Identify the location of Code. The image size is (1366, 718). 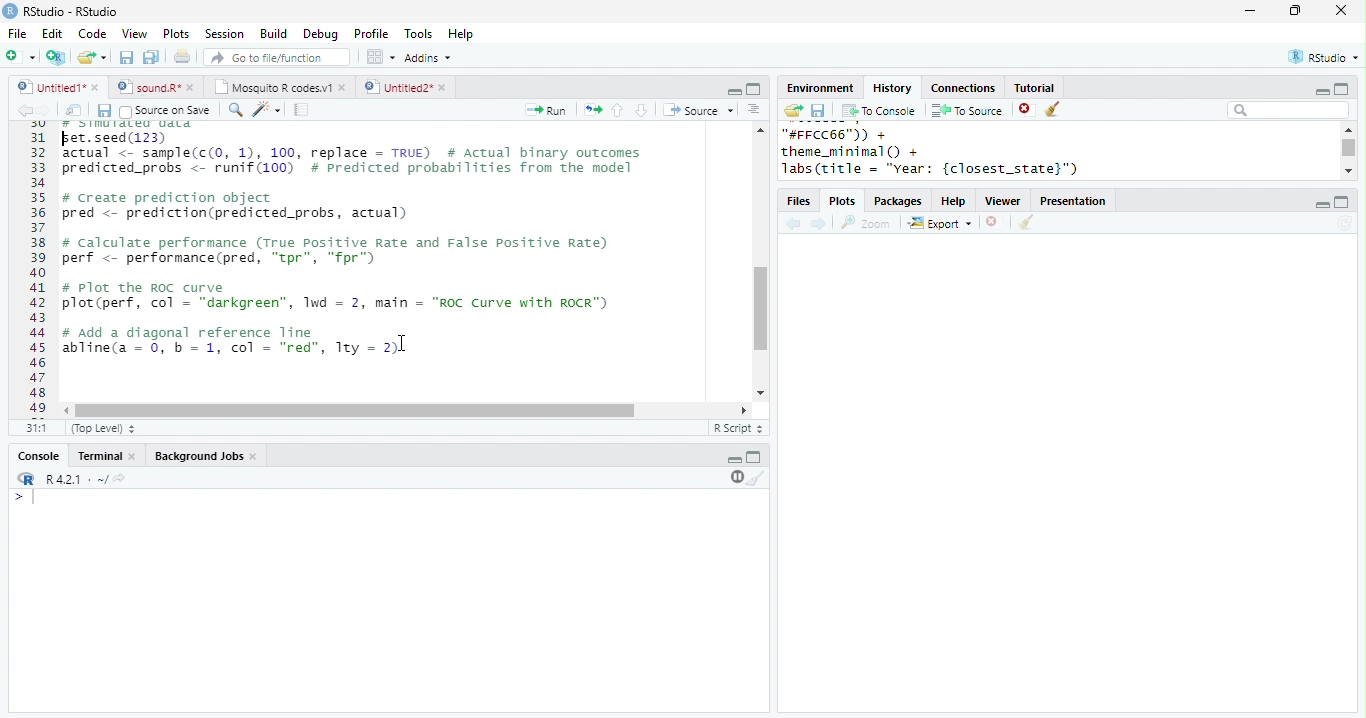
(92, 33).